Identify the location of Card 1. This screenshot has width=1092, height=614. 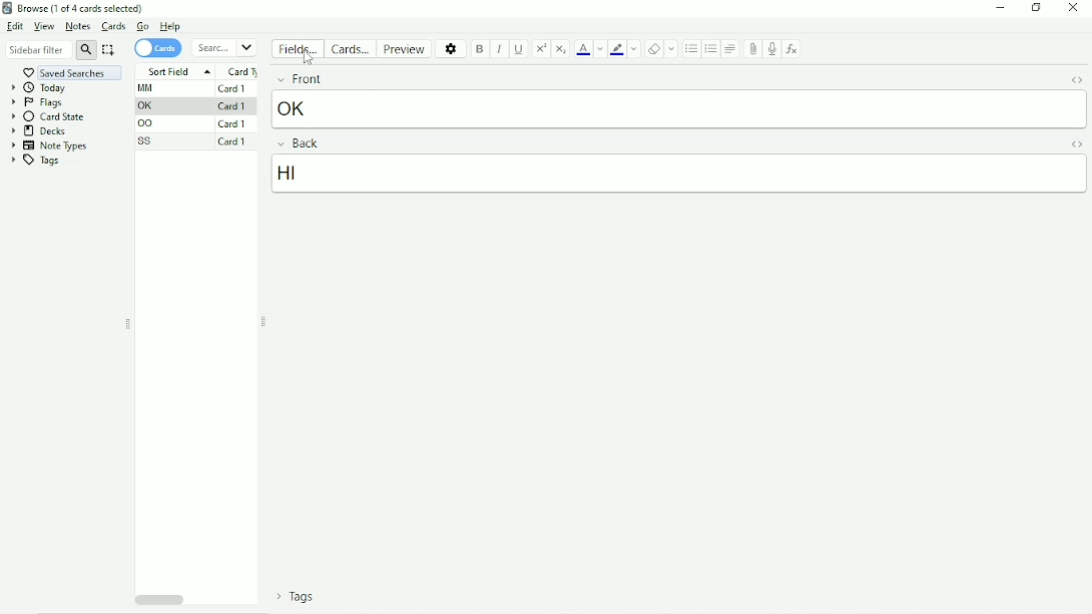
(233, 124).